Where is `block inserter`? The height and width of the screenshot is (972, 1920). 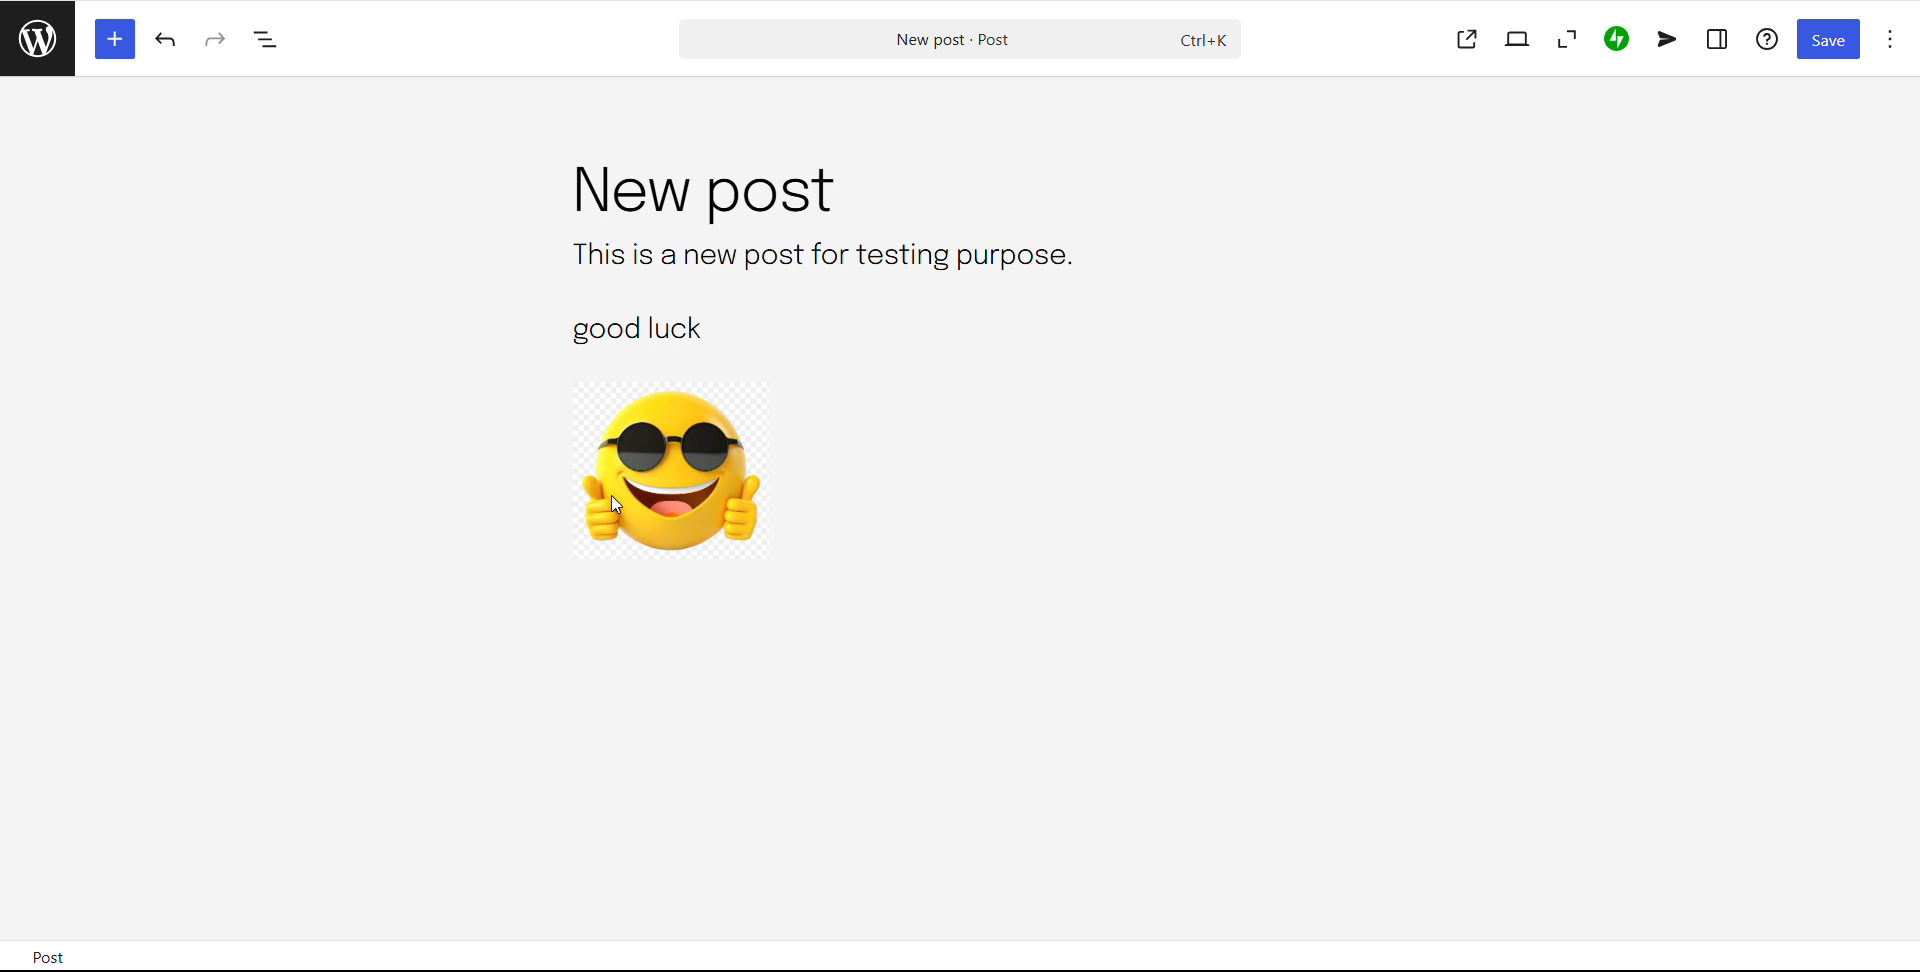
block inserter is located at coordinates (113, 38).